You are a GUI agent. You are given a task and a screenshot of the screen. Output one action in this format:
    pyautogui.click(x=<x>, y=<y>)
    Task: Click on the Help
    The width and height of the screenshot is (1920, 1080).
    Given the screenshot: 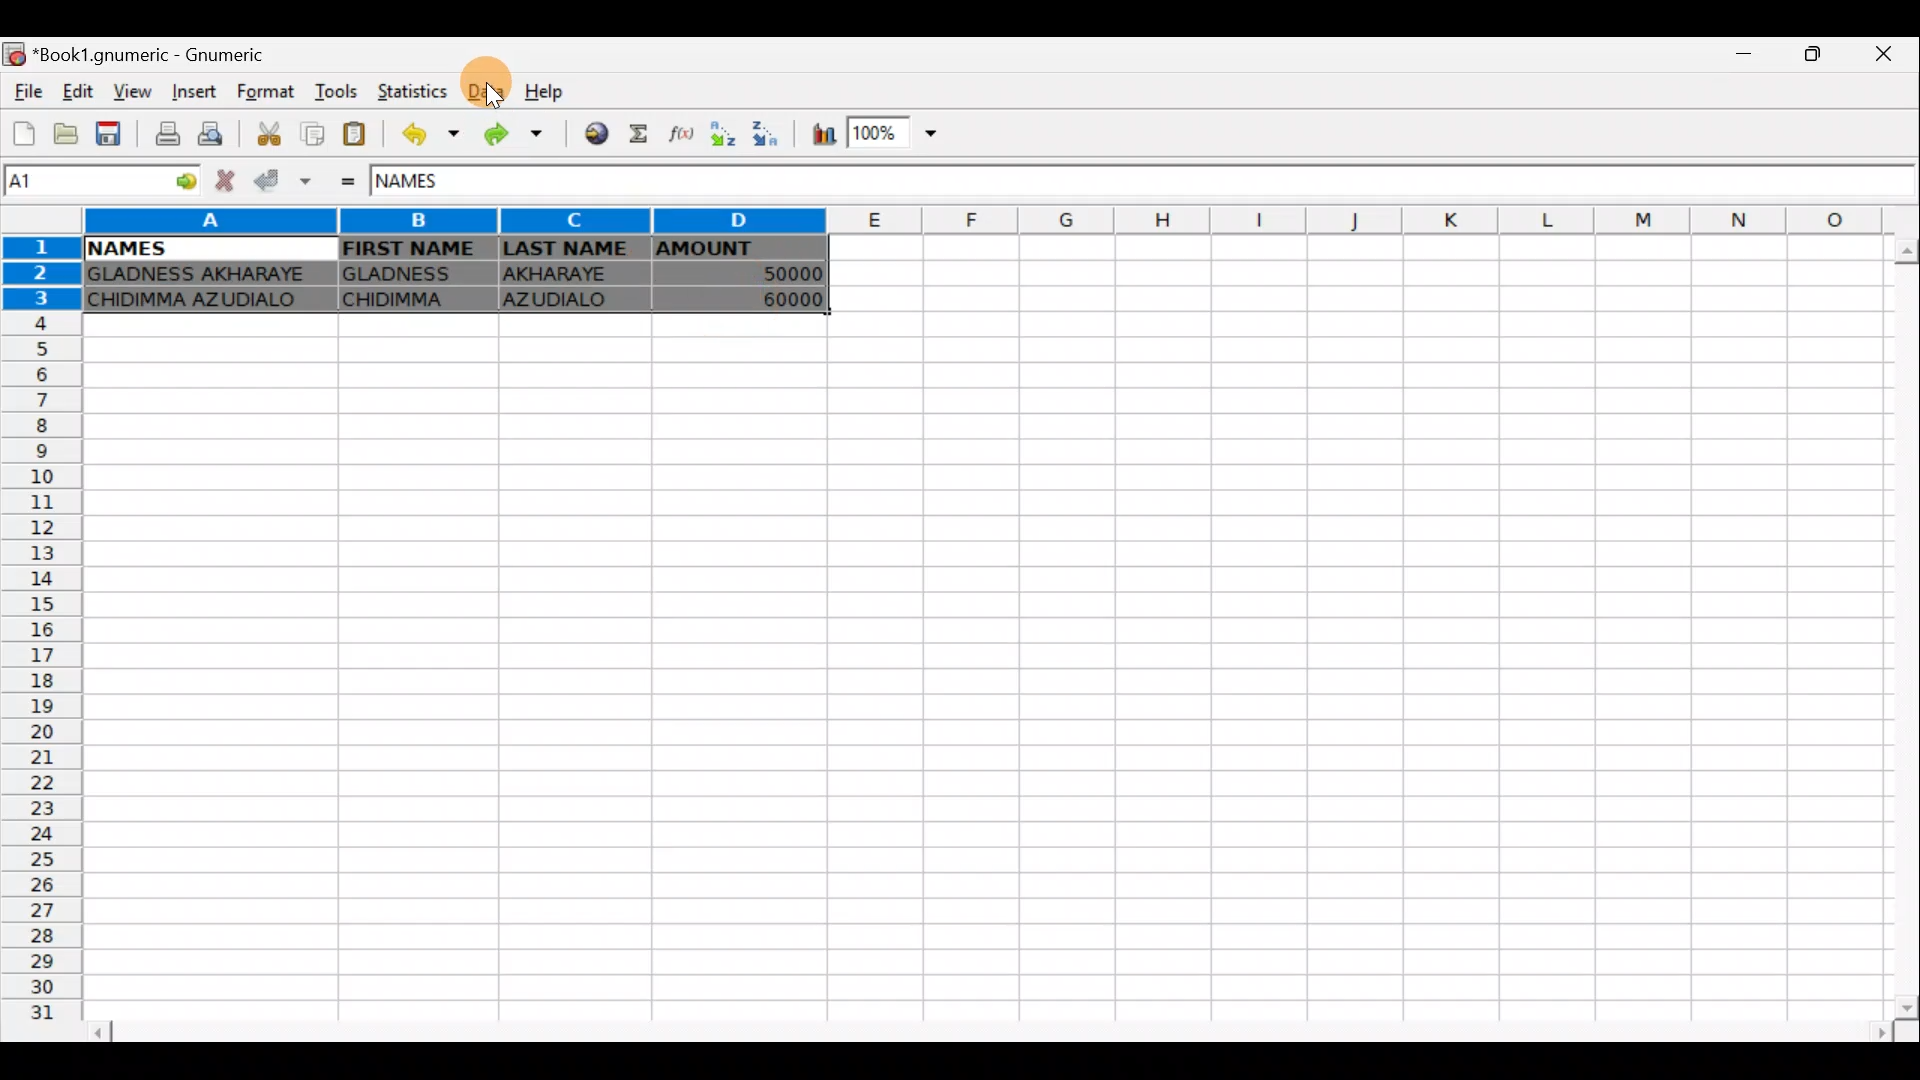 What is the action you would take?
    pyautogui.click(x=558, y=87)
    